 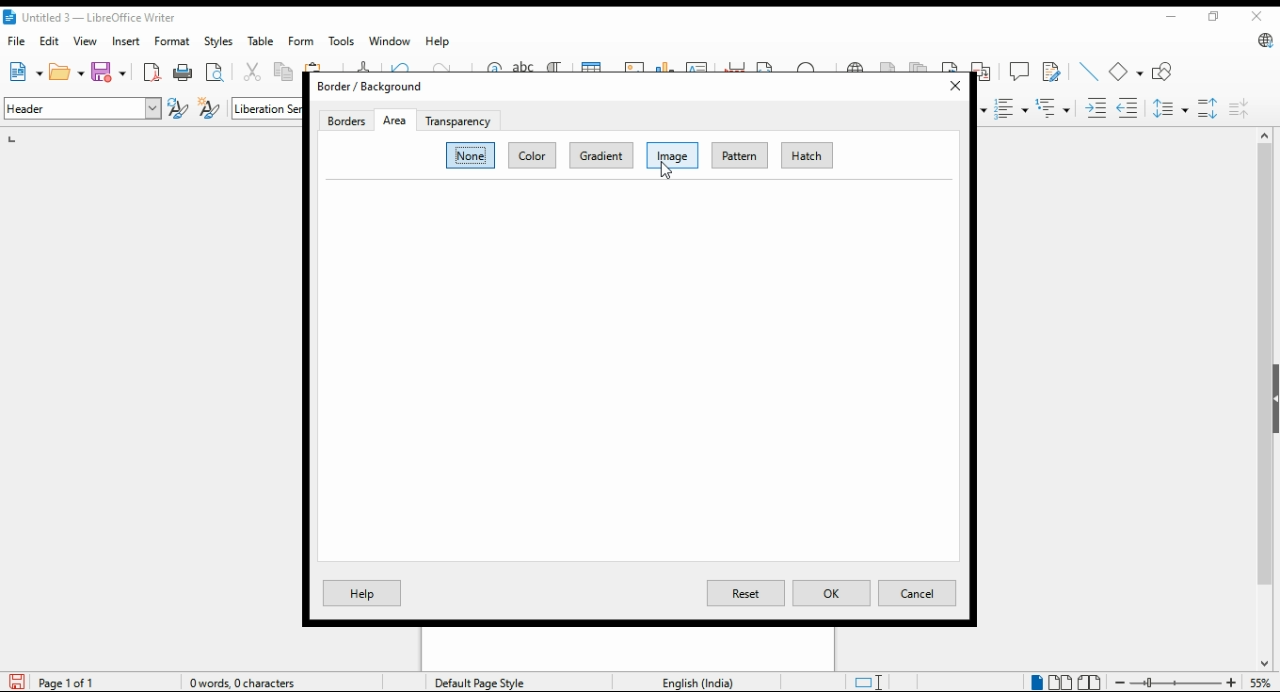 What do you see at coordinates (921, 66) in the screenshot?
I see `insert endnote` at bounding box center [921, 66].